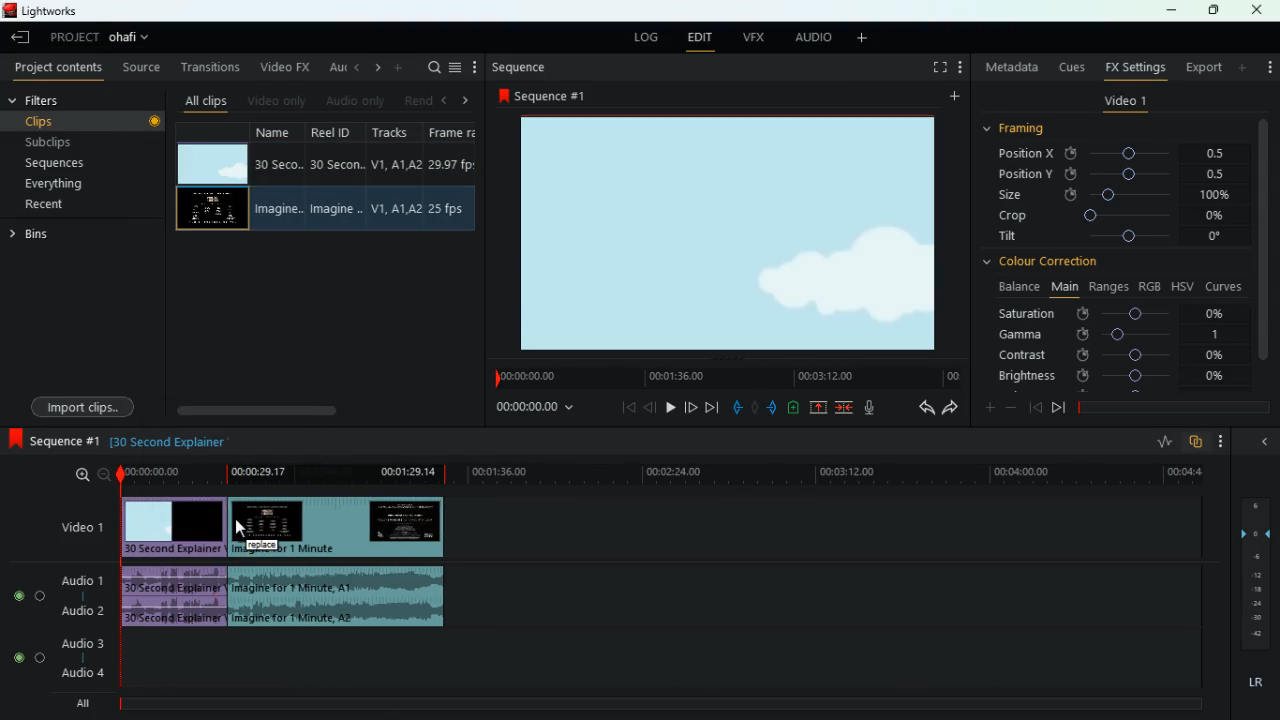  What do you see at coordinates (450, 177) in the screenshot?
I see `frame` at bounding box center [450, 177].